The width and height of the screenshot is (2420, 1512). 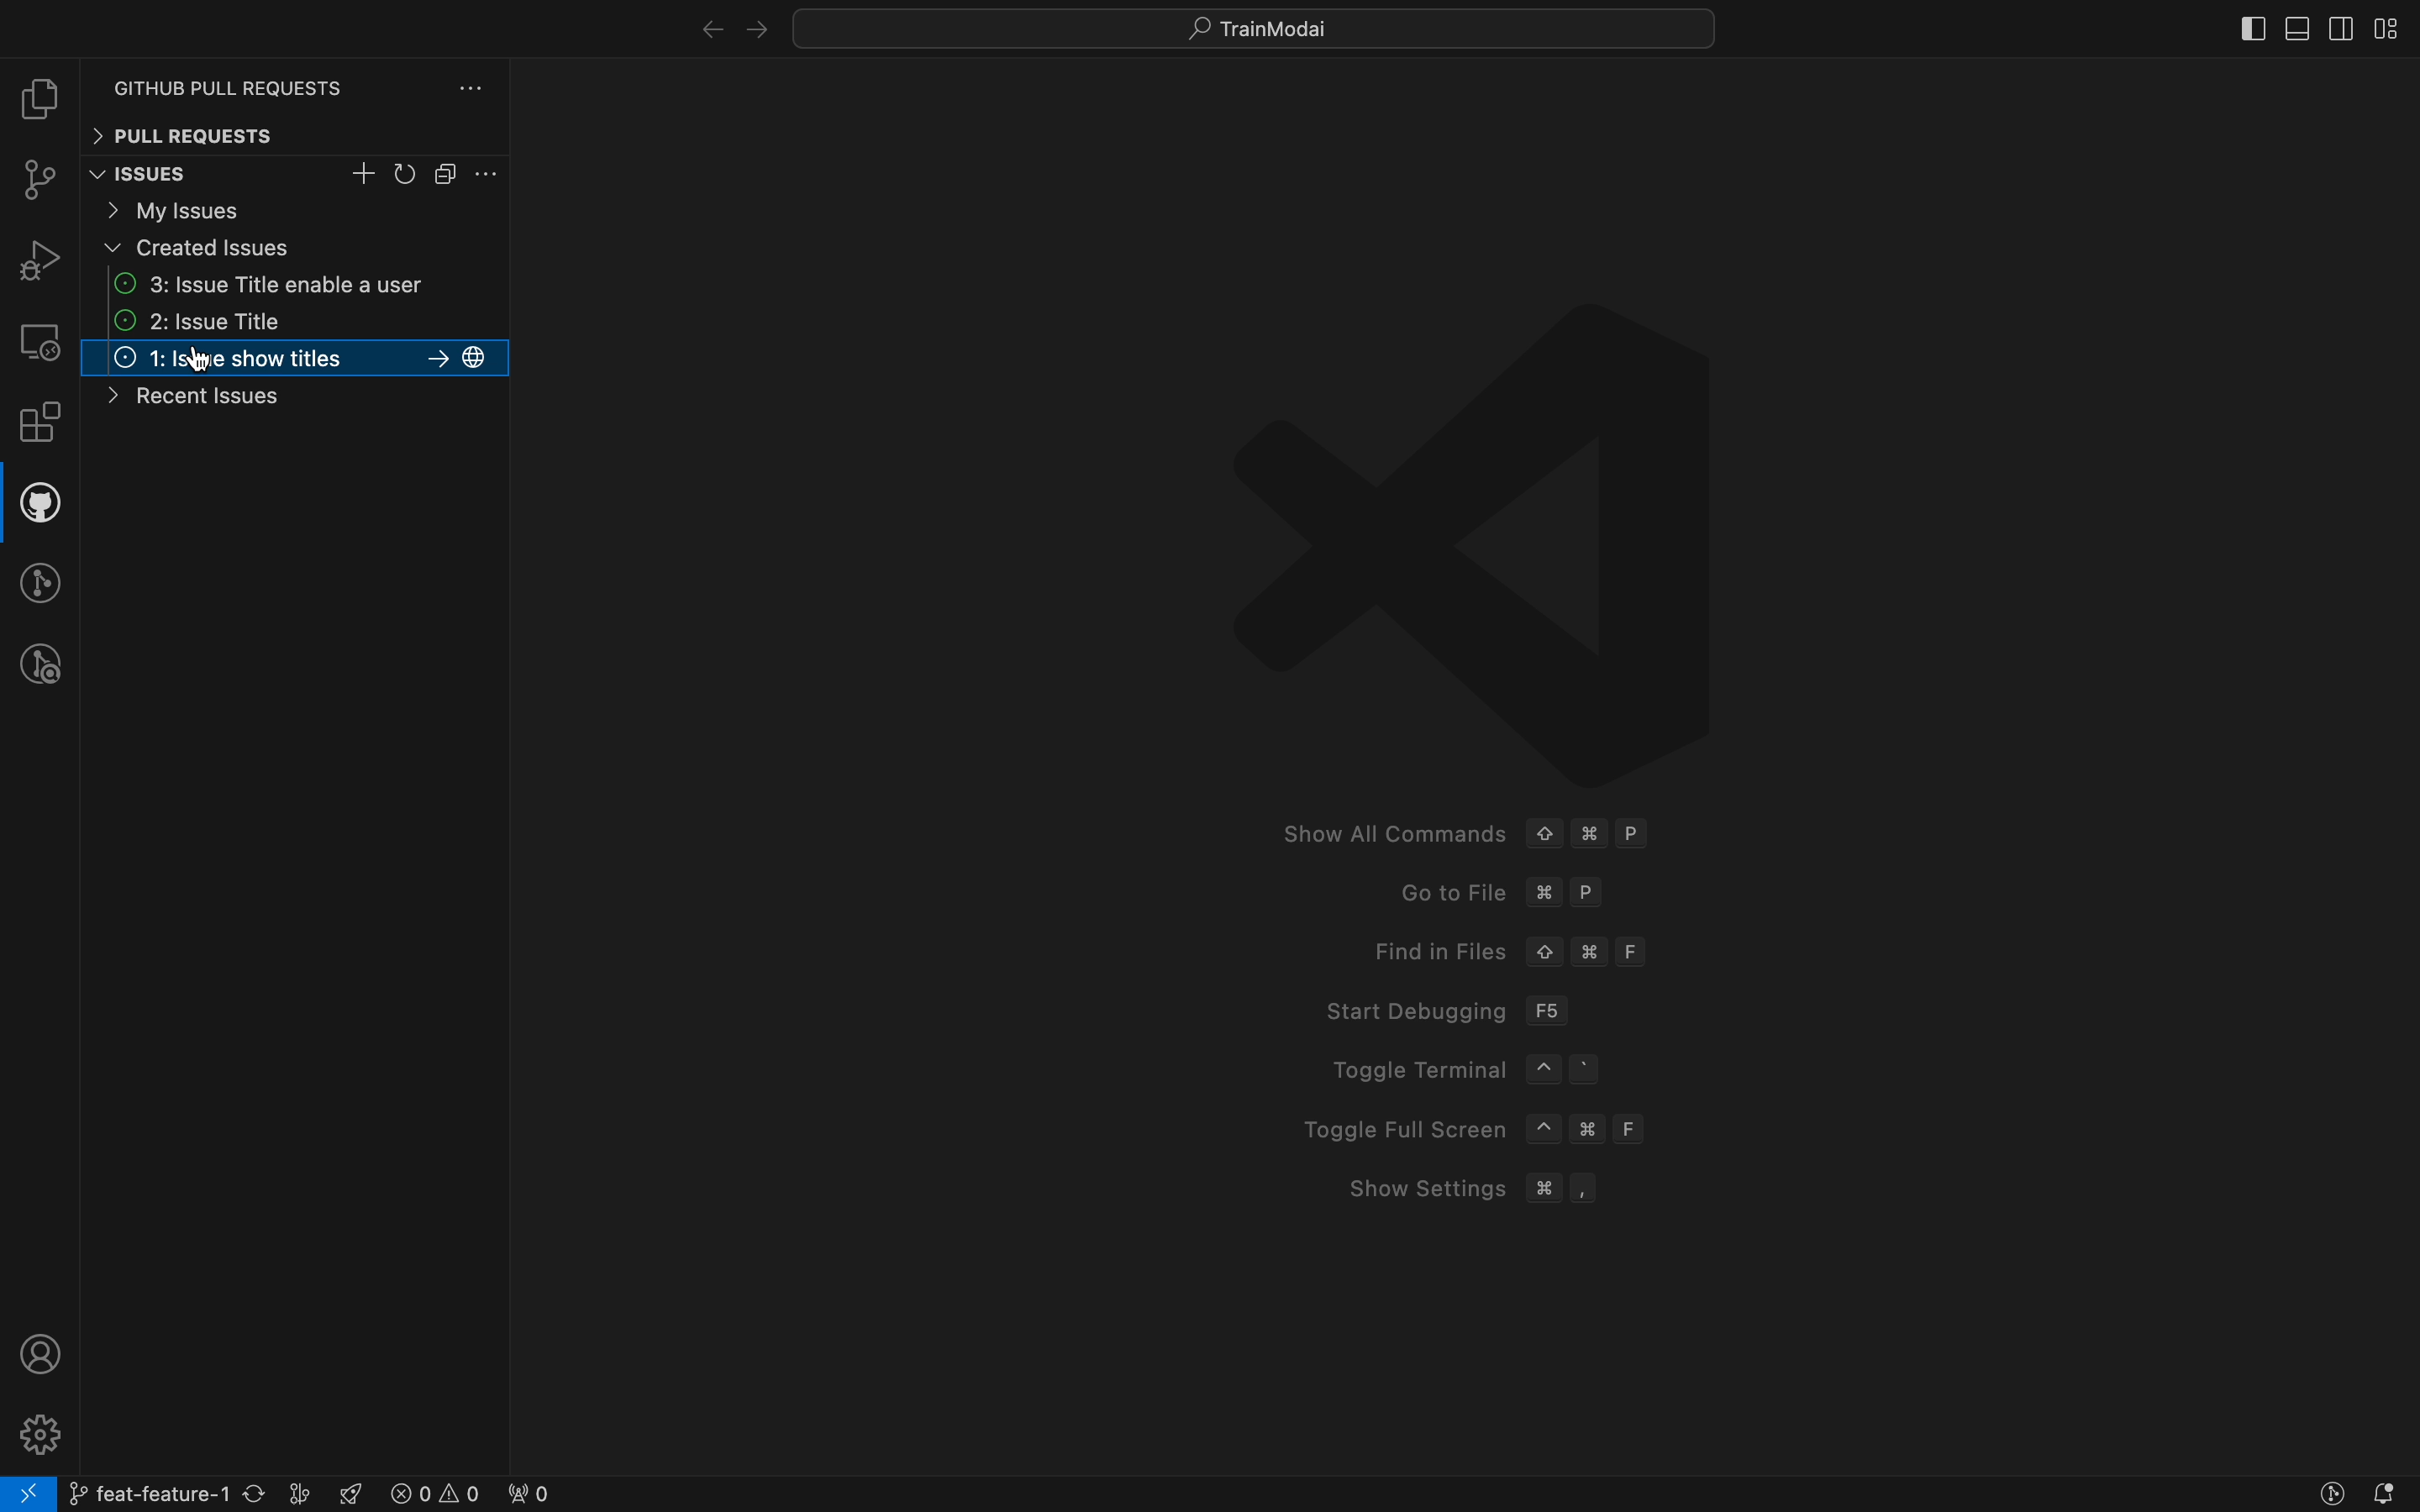 I want to click on issues titles, so click(x=294, y=360).